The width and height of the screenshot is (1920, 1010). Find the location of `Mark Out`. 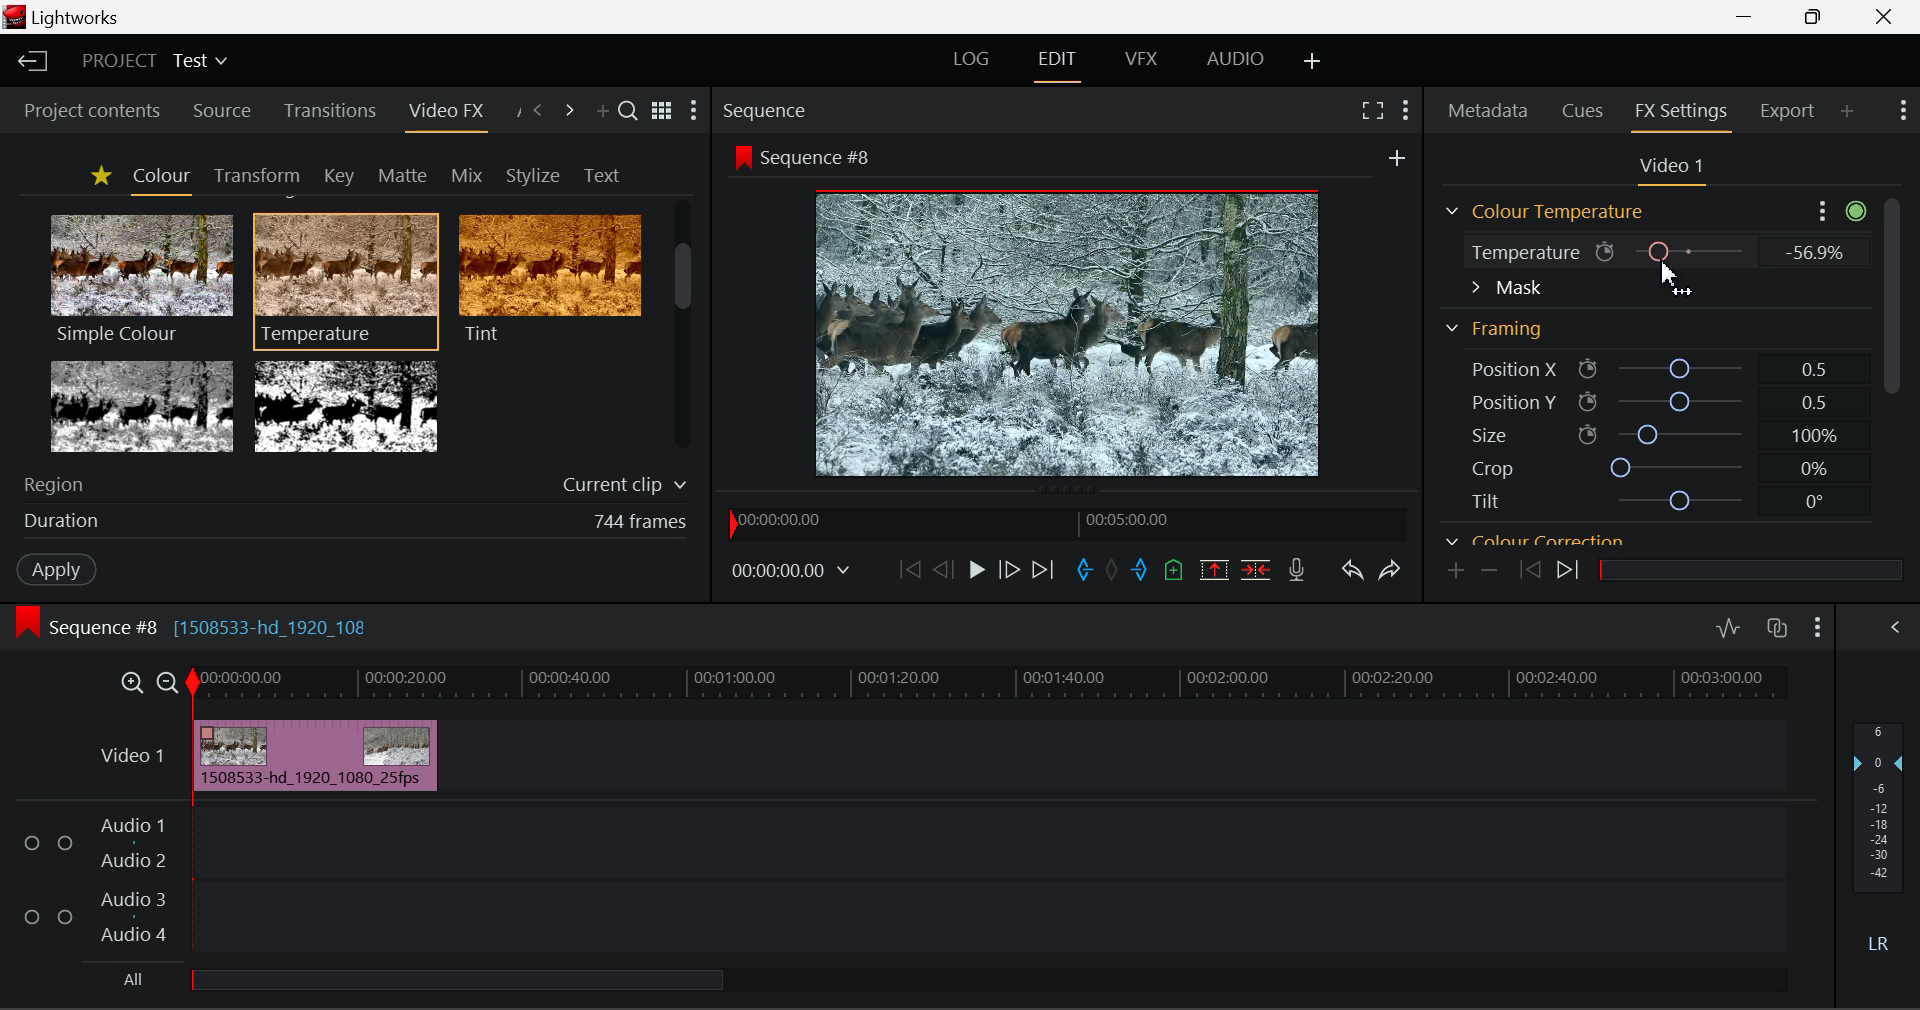

Mark Out is located at coordinates (1140, 574).